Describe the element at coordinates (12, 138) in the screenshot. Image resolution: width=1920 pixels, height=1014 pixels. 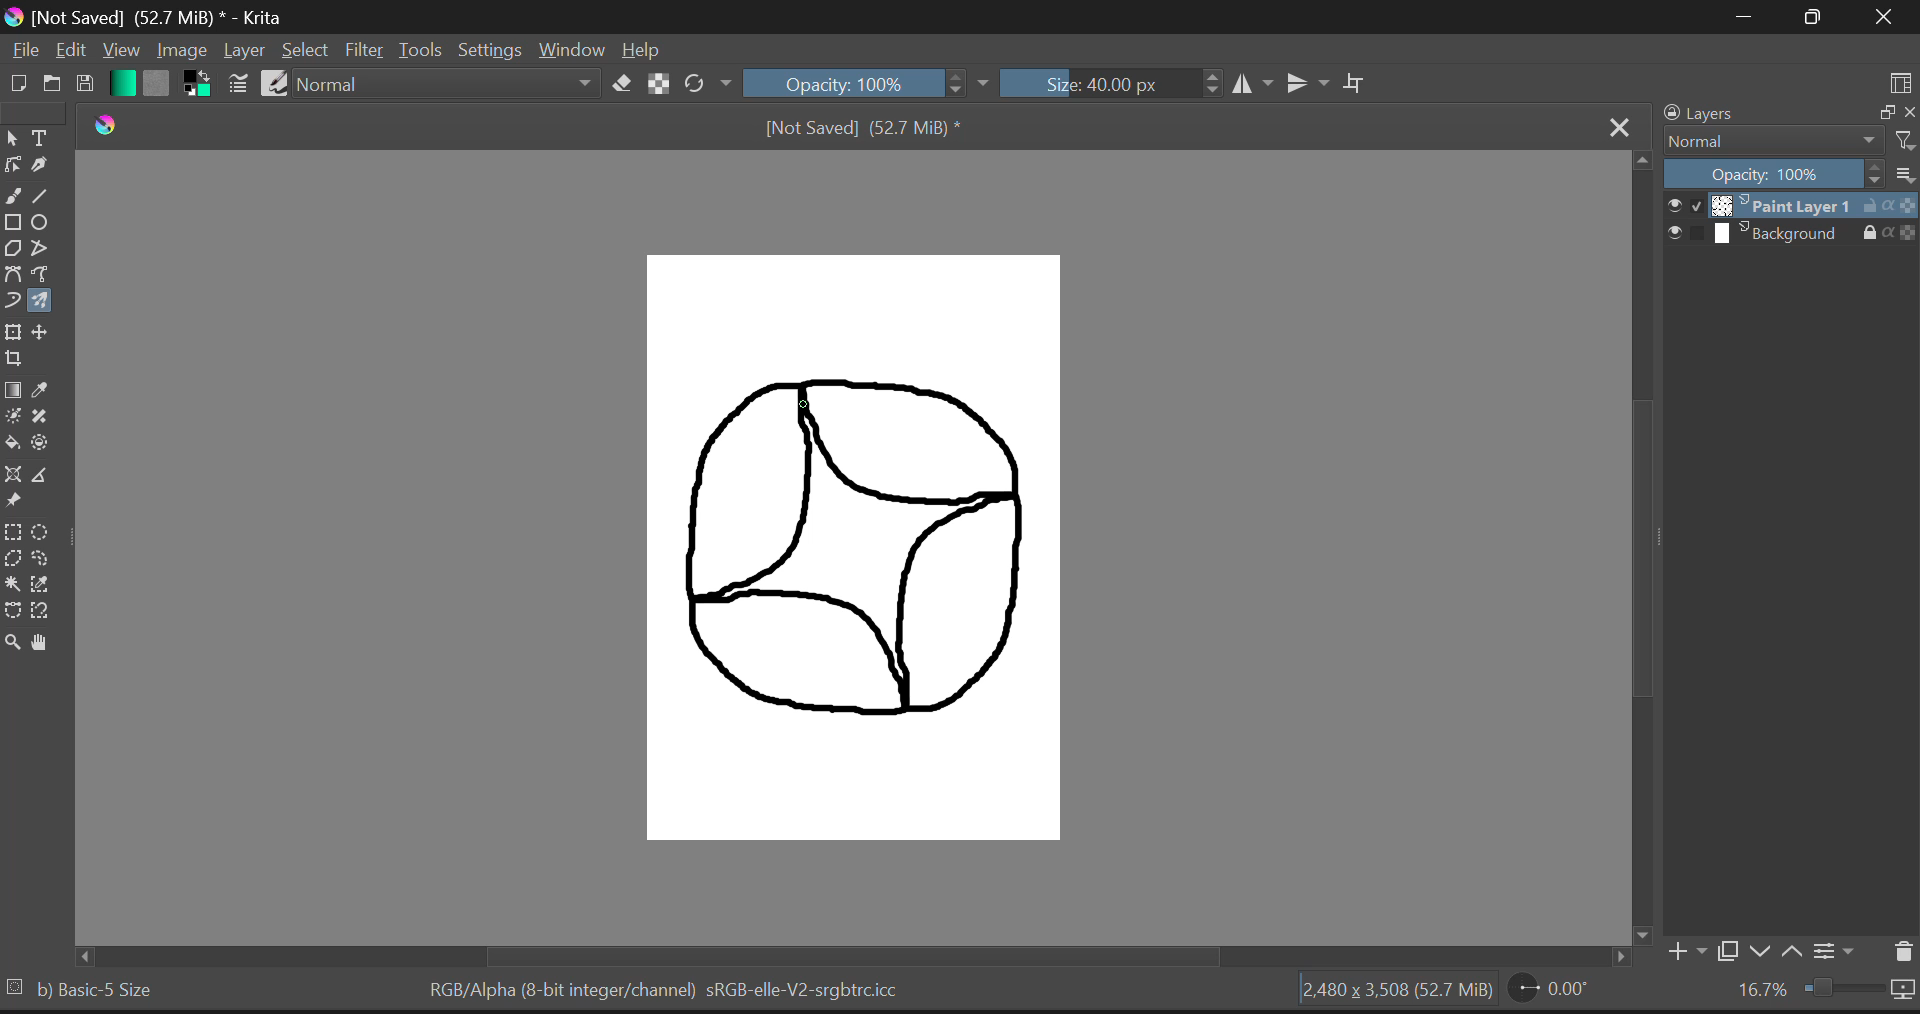
I see `Select` at that location.